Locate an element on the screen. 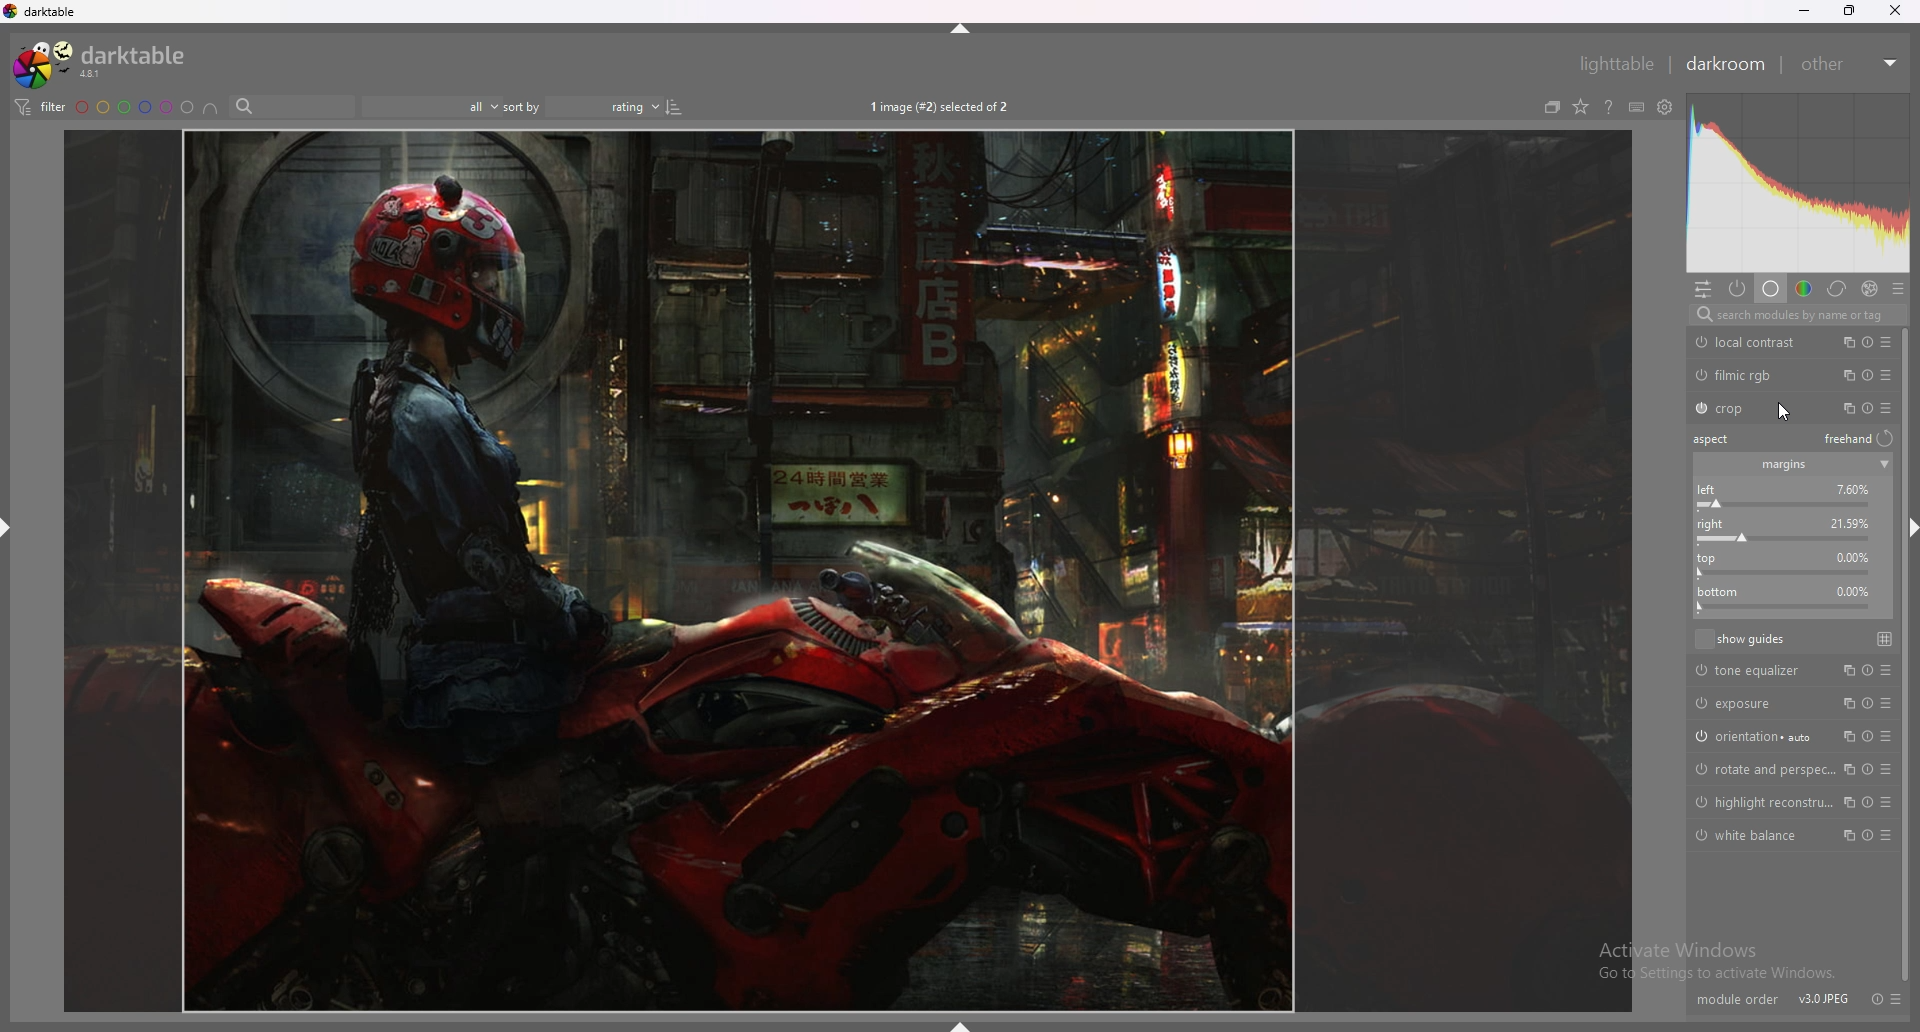  minimize is located at coordinates (1802, 11).